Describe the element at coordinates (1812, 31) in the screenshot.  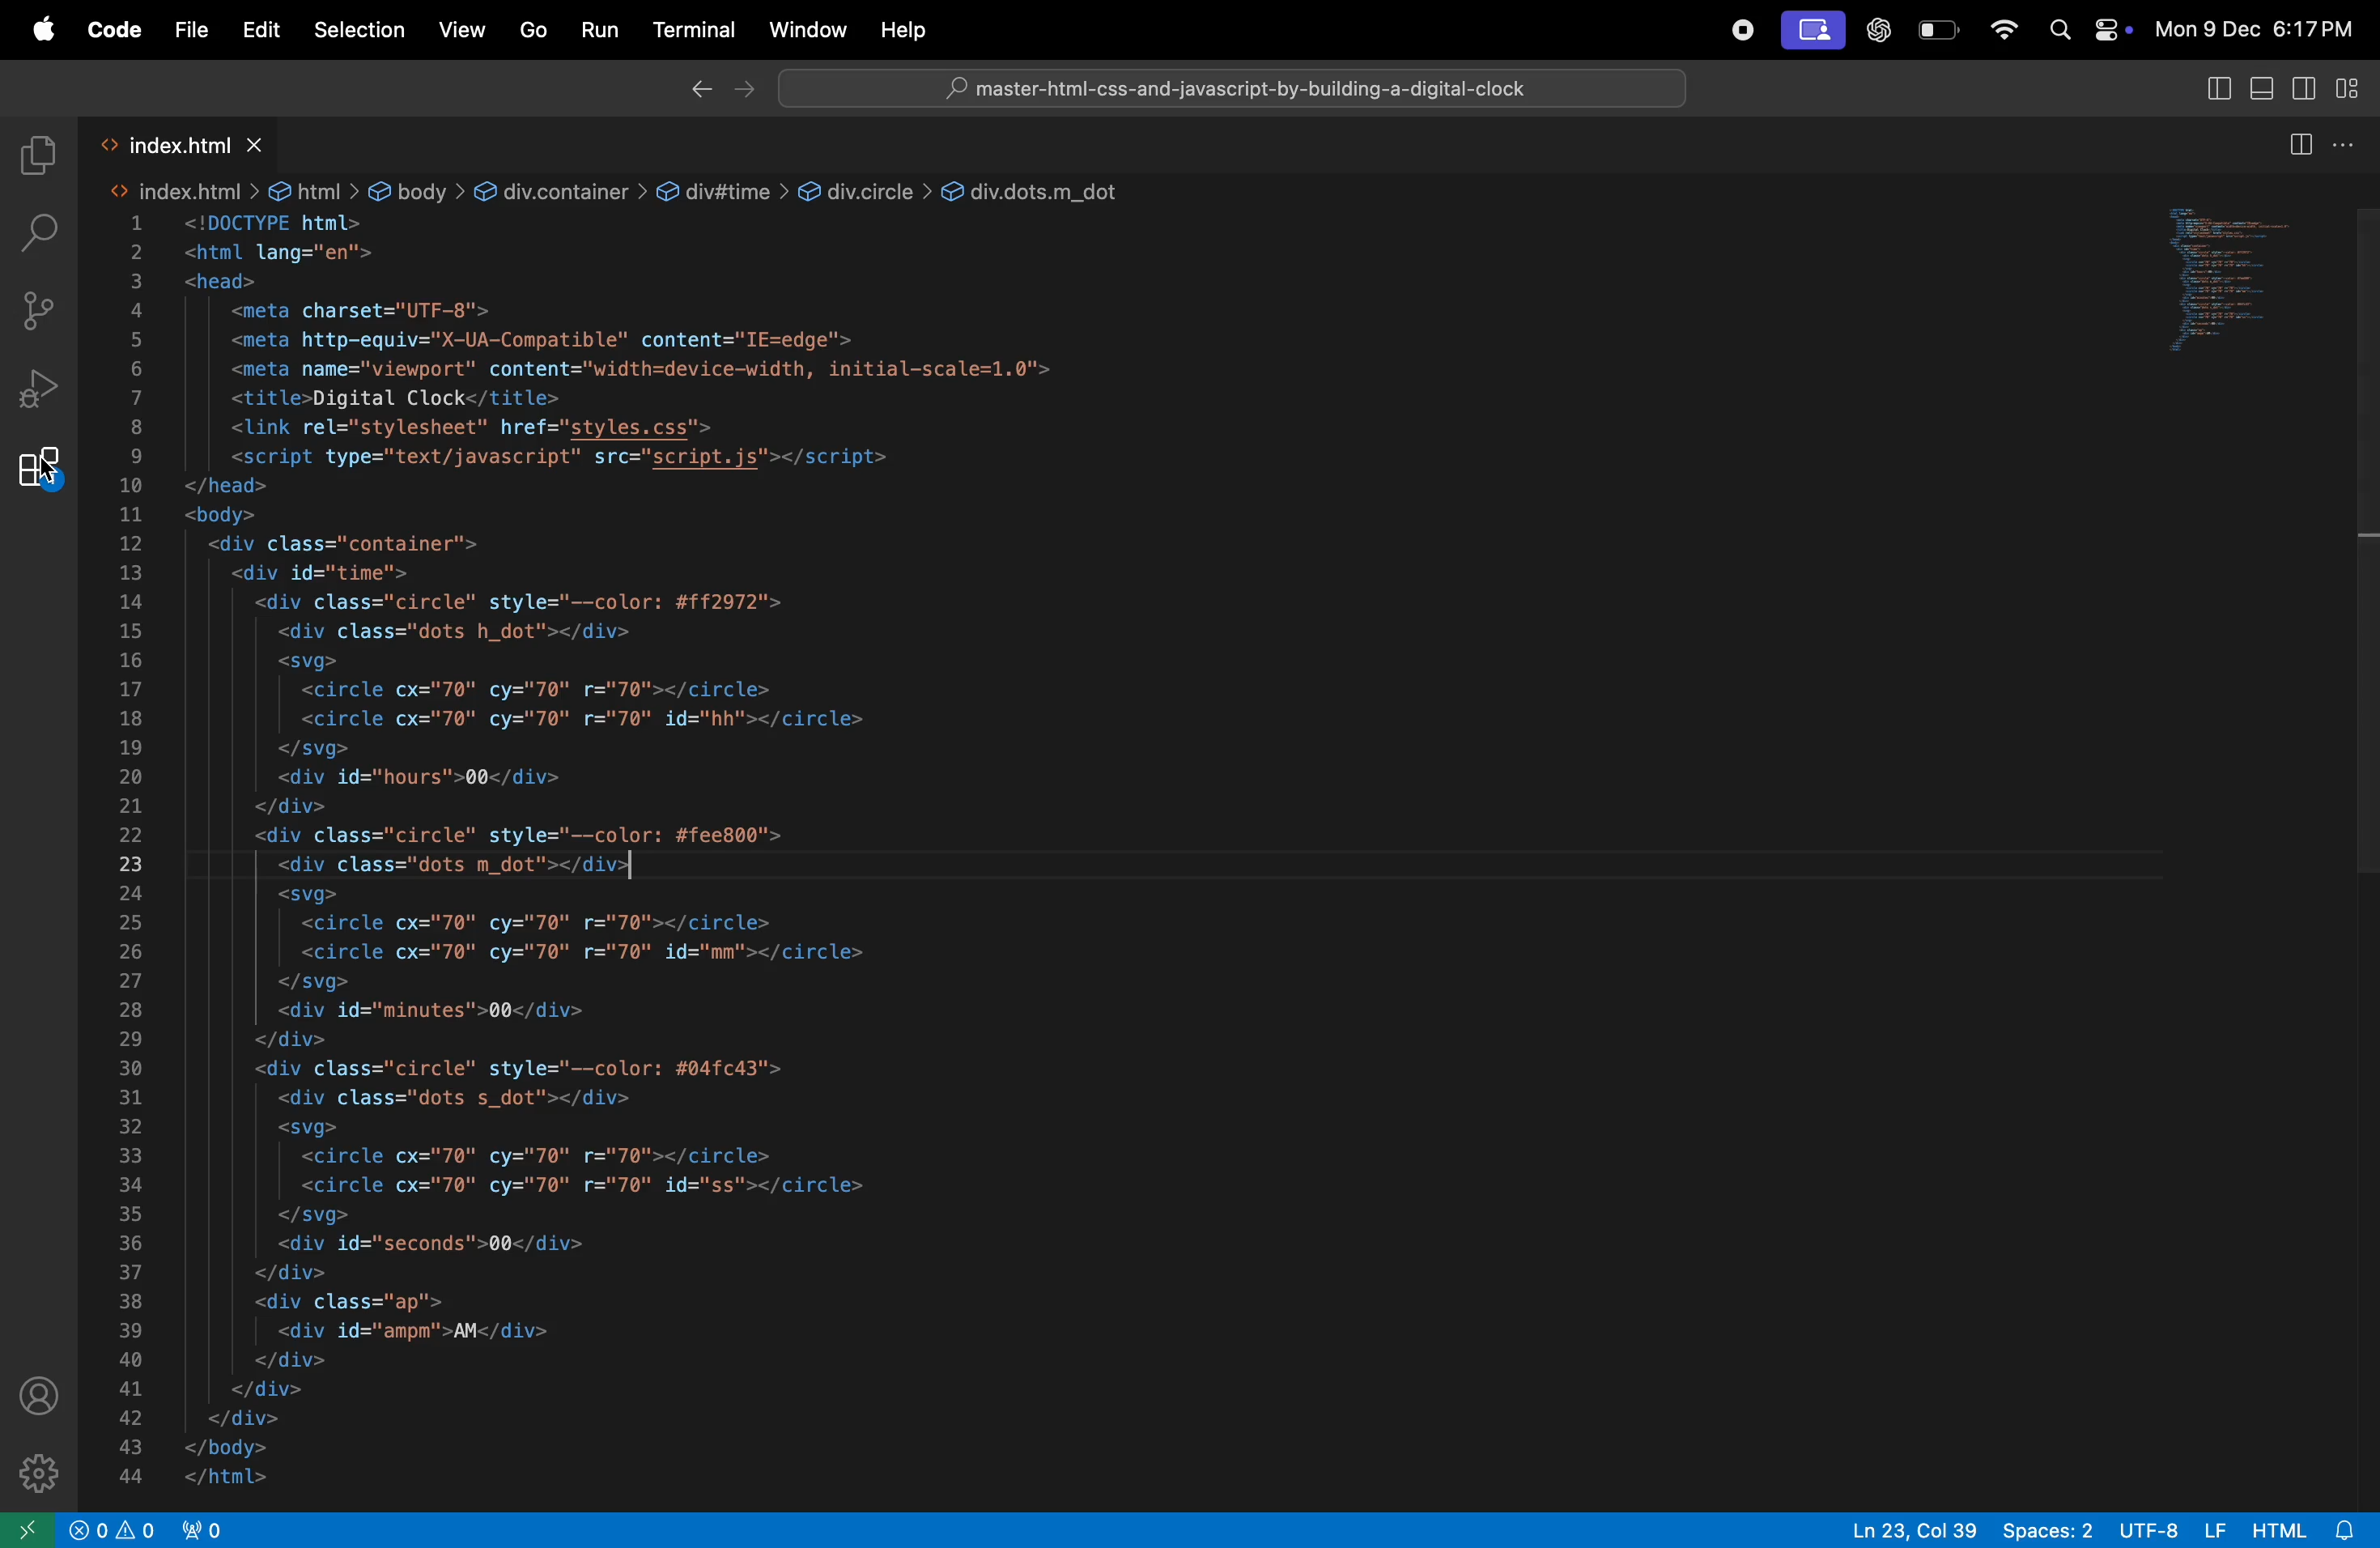
I see `screen ui` at that location.